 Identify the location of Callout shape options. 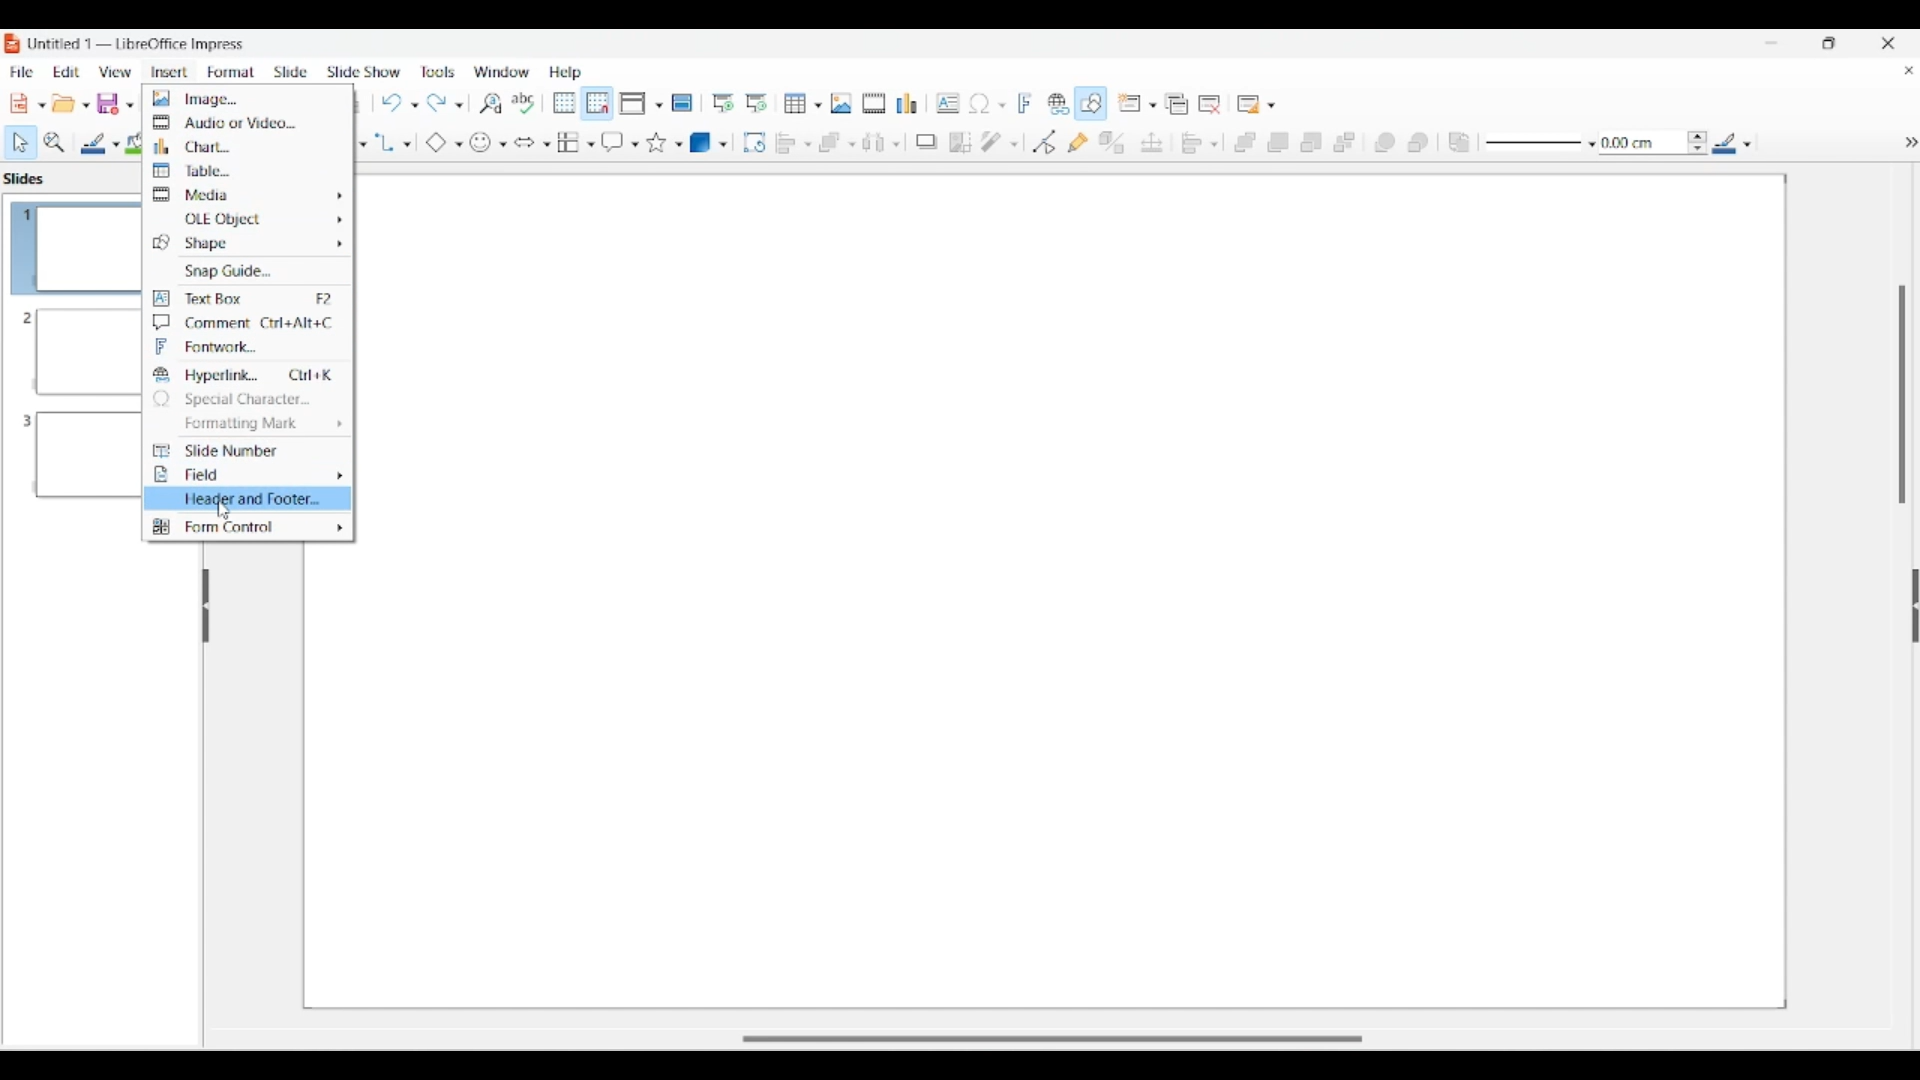
(620, 142).